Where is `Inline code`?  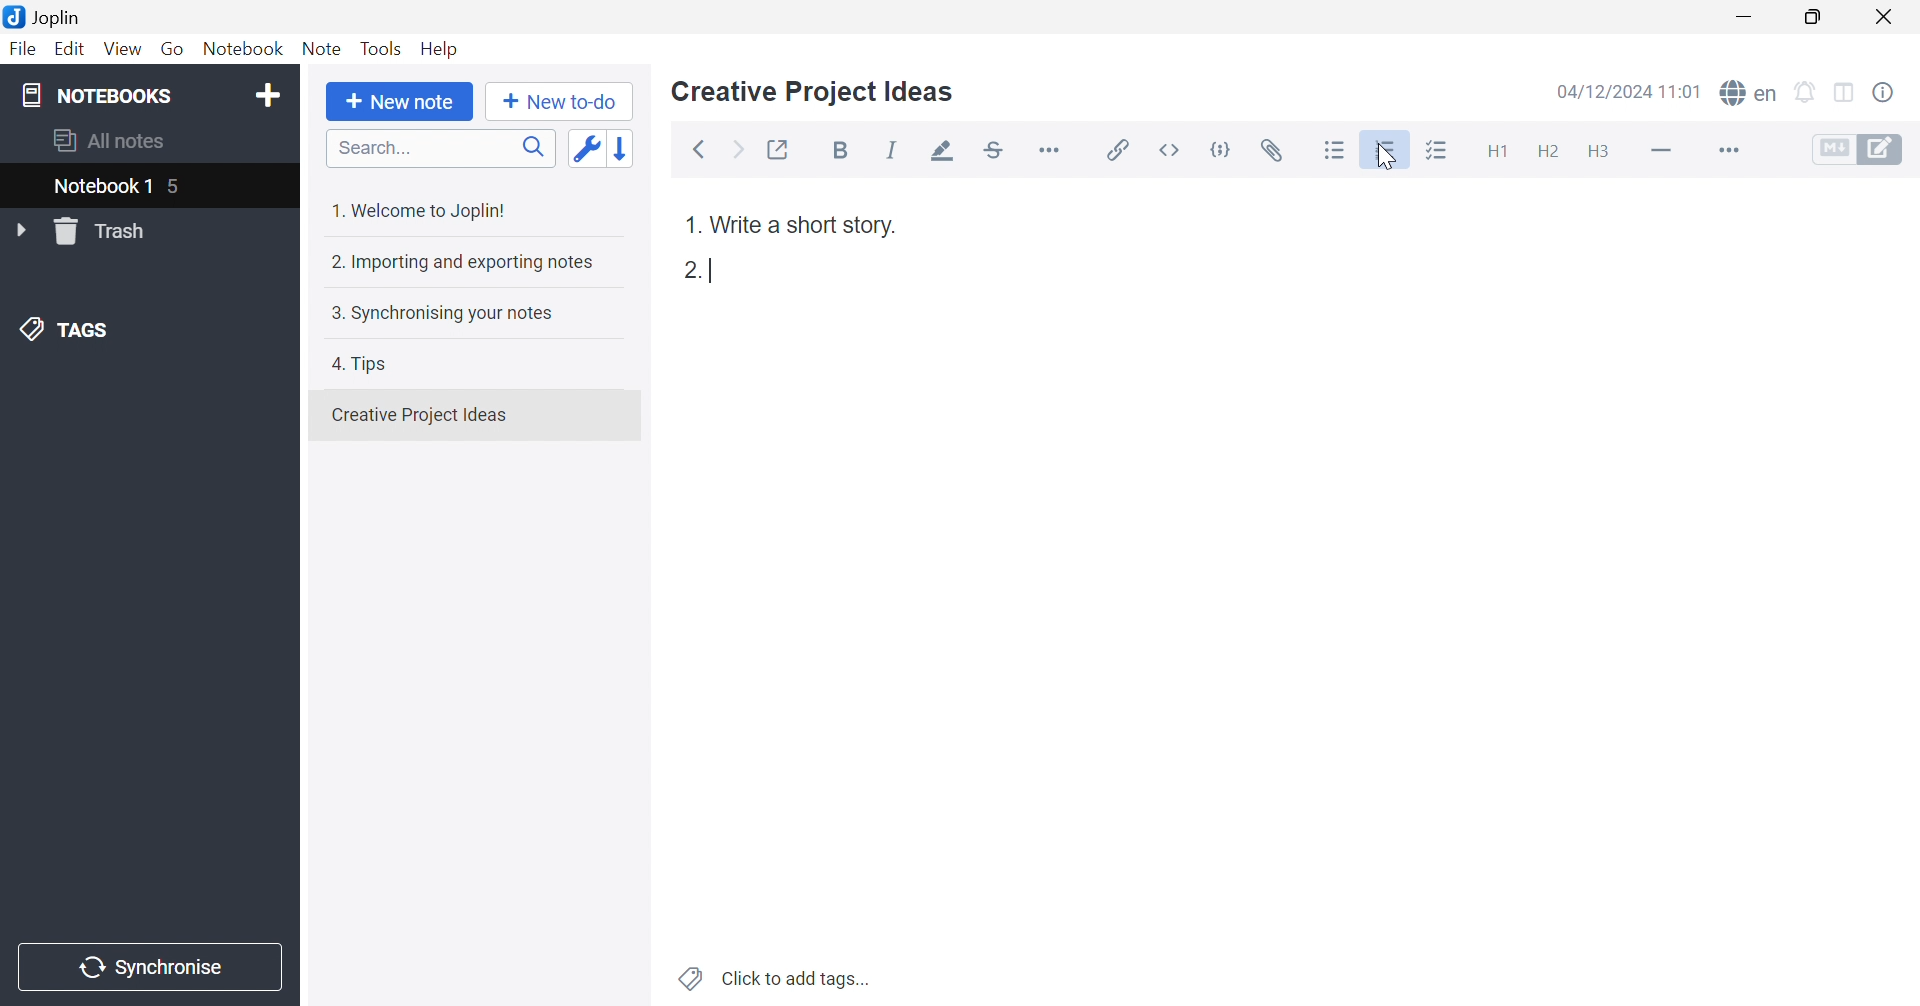 Inline code is located at coordinates (1167, 149).